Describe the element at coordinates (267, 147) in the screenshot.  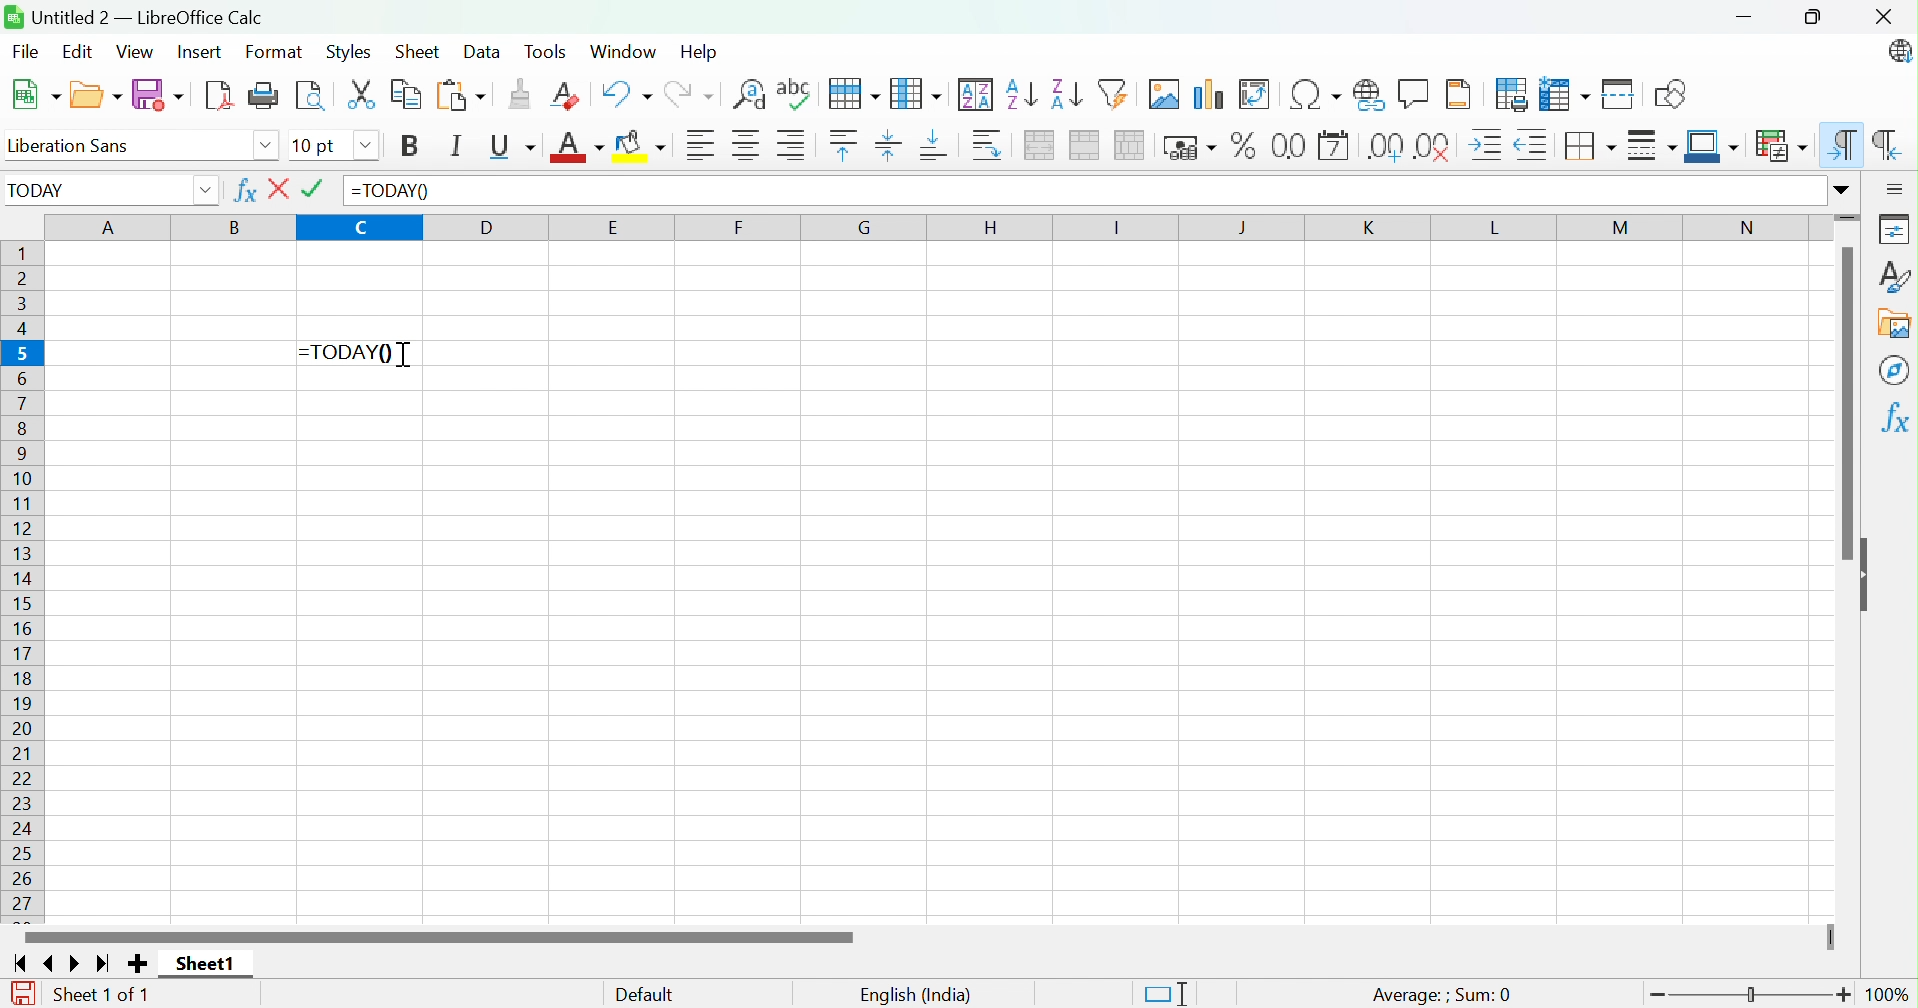
I see `Drop down` at that location.